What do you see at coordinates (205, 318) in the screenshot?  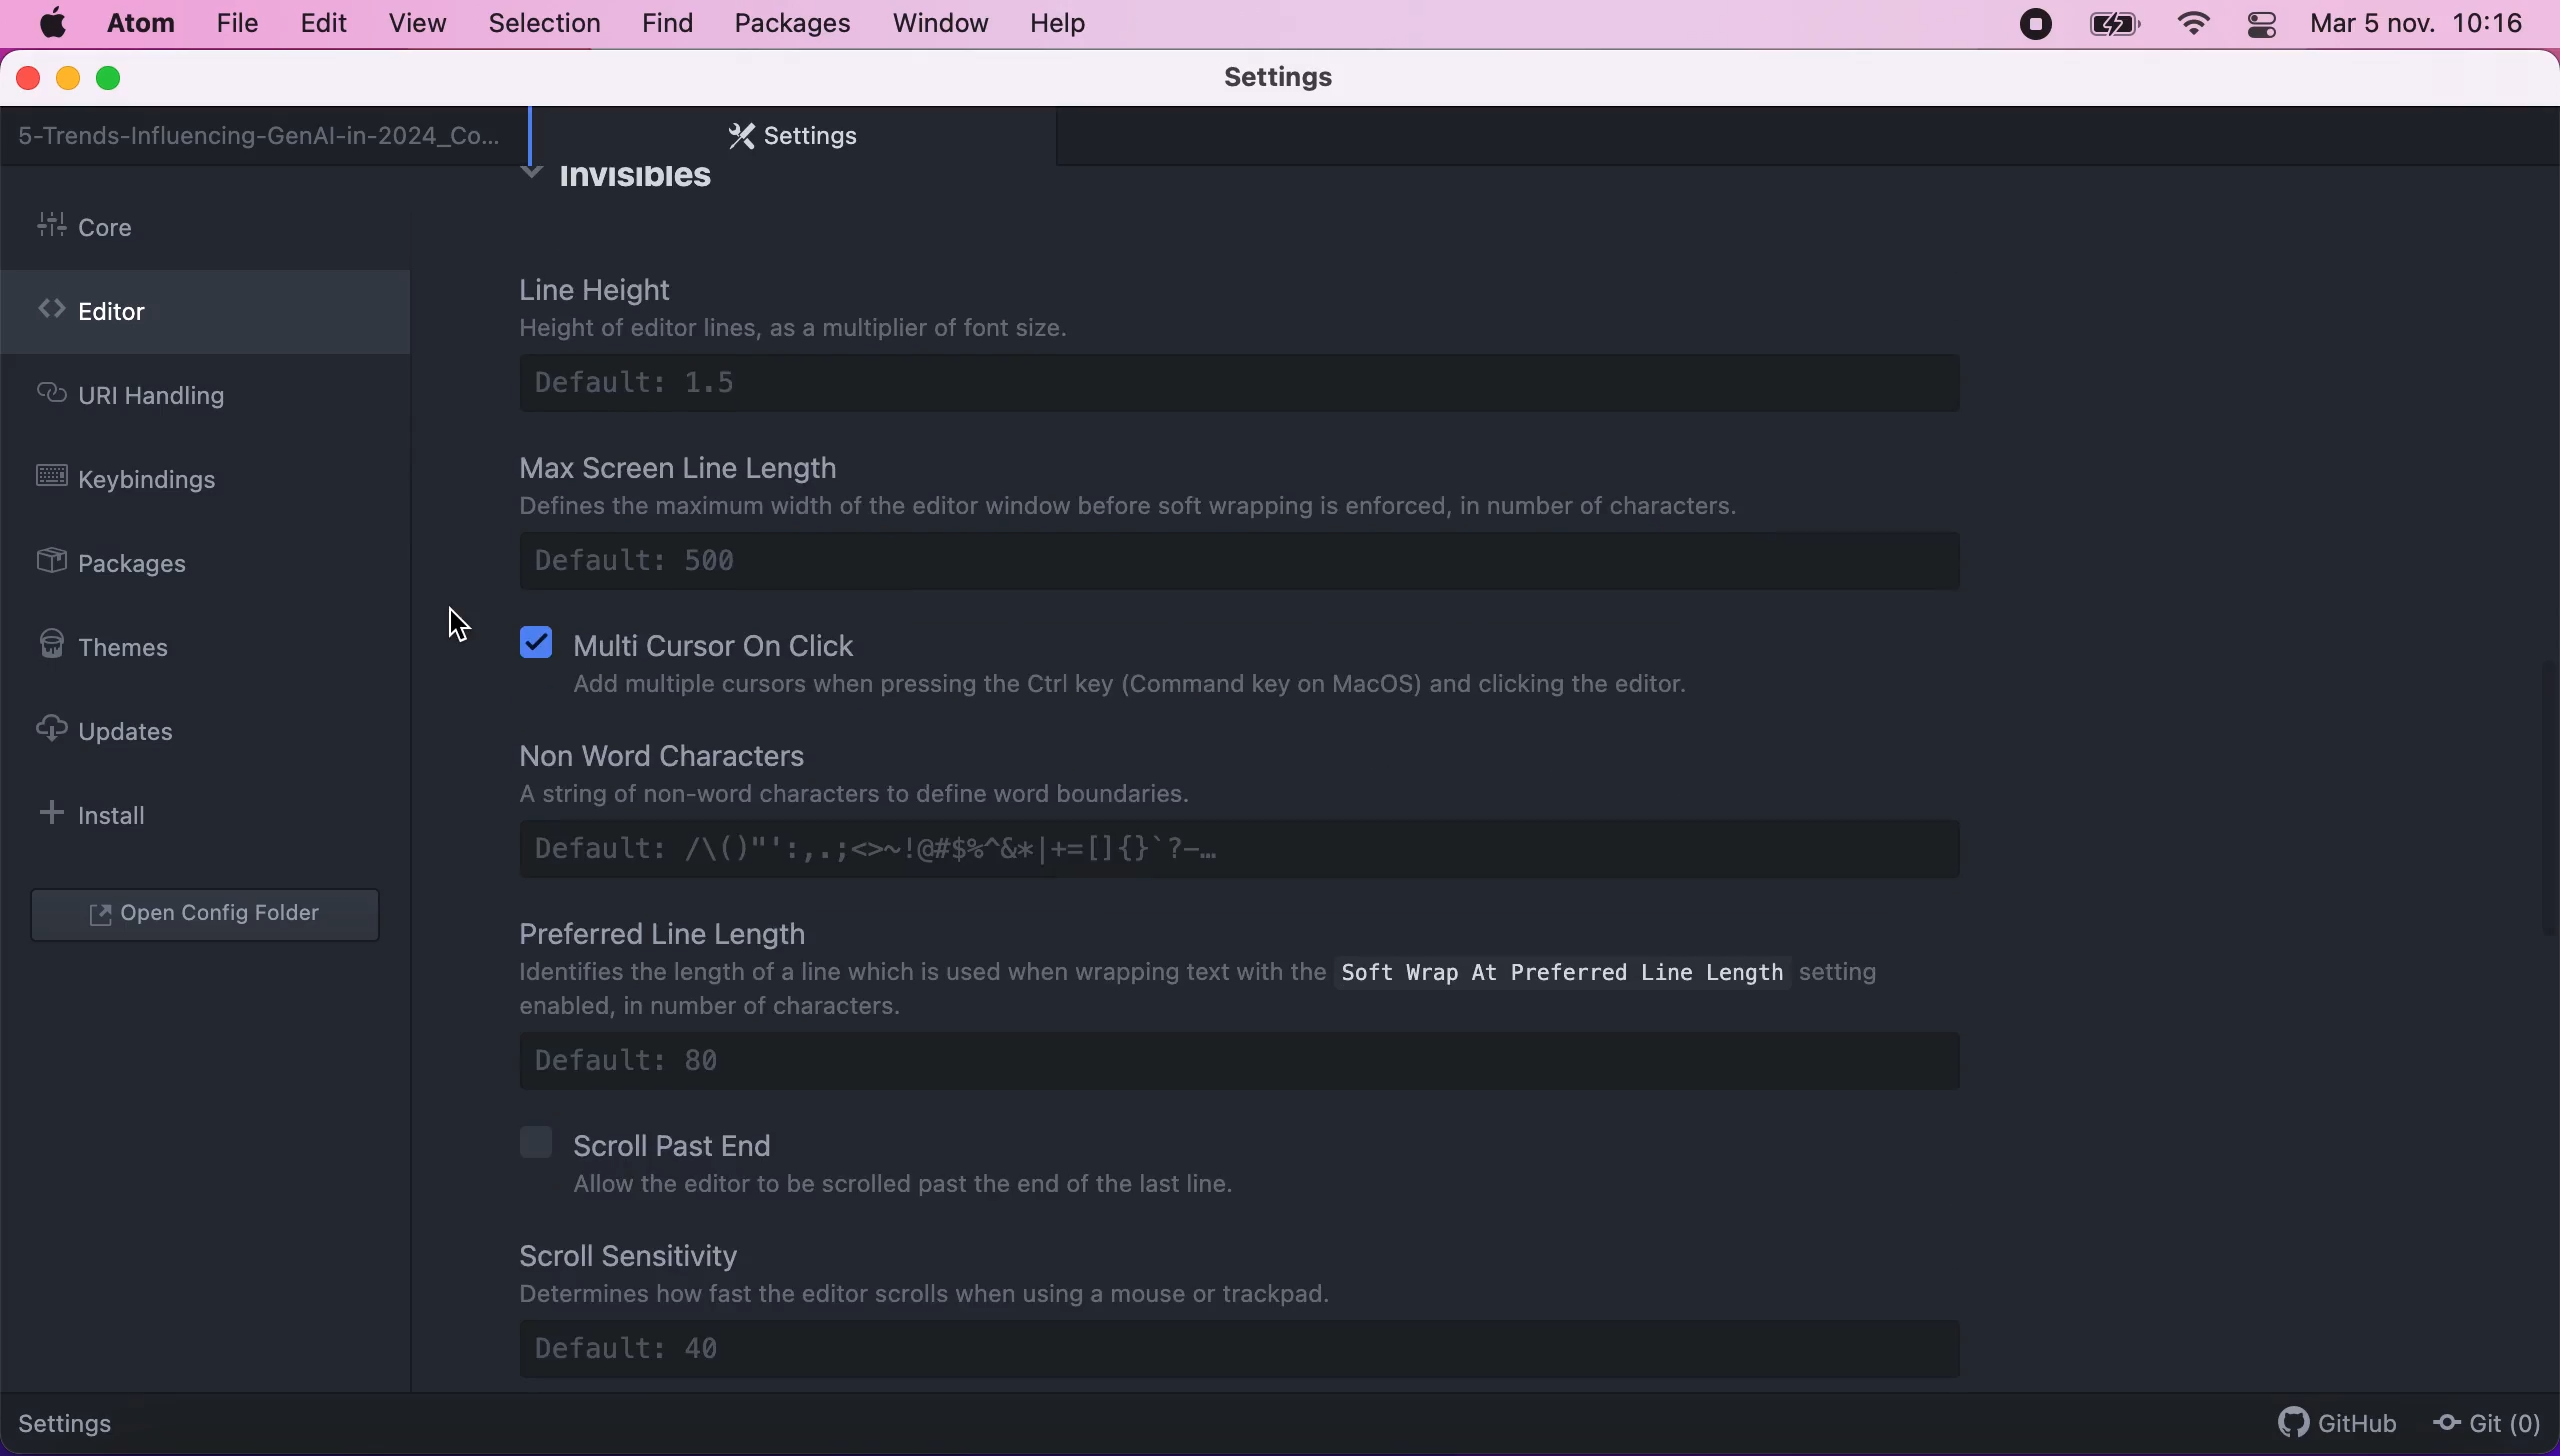 I see `editor` at bounding box center [205, 318].